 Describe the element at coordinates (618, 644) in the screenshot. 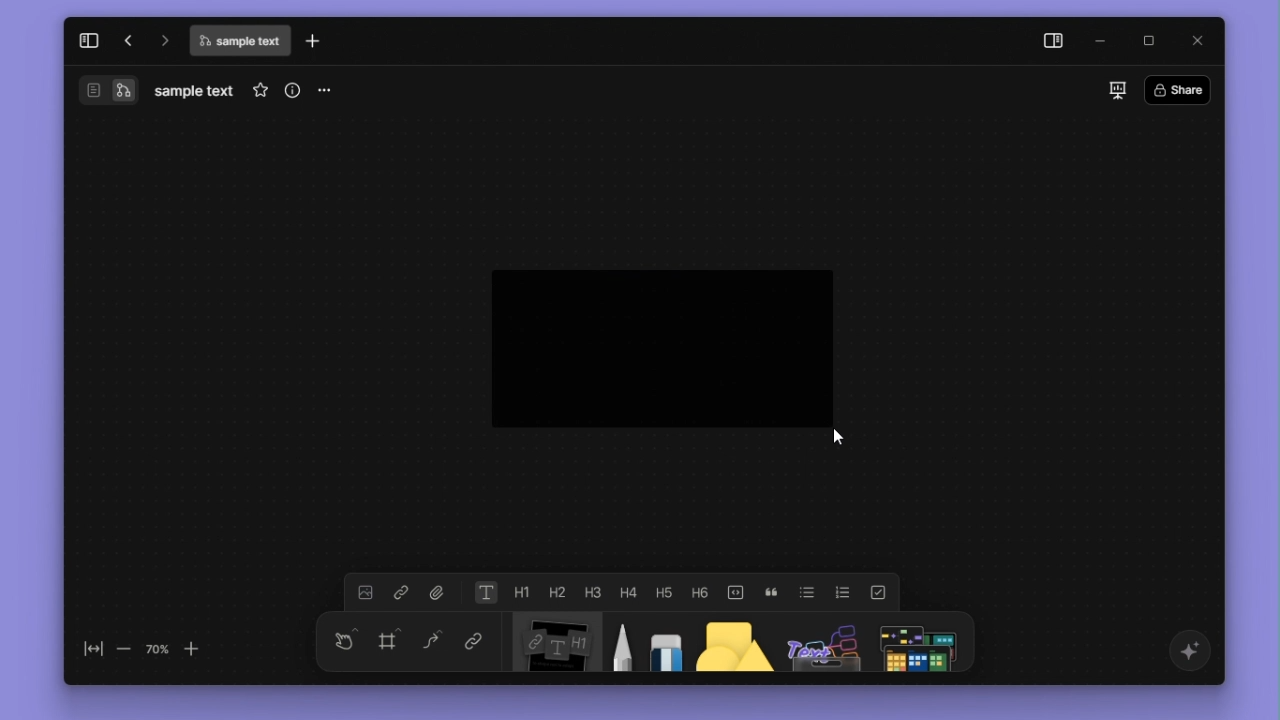

I see `pen` at that location.